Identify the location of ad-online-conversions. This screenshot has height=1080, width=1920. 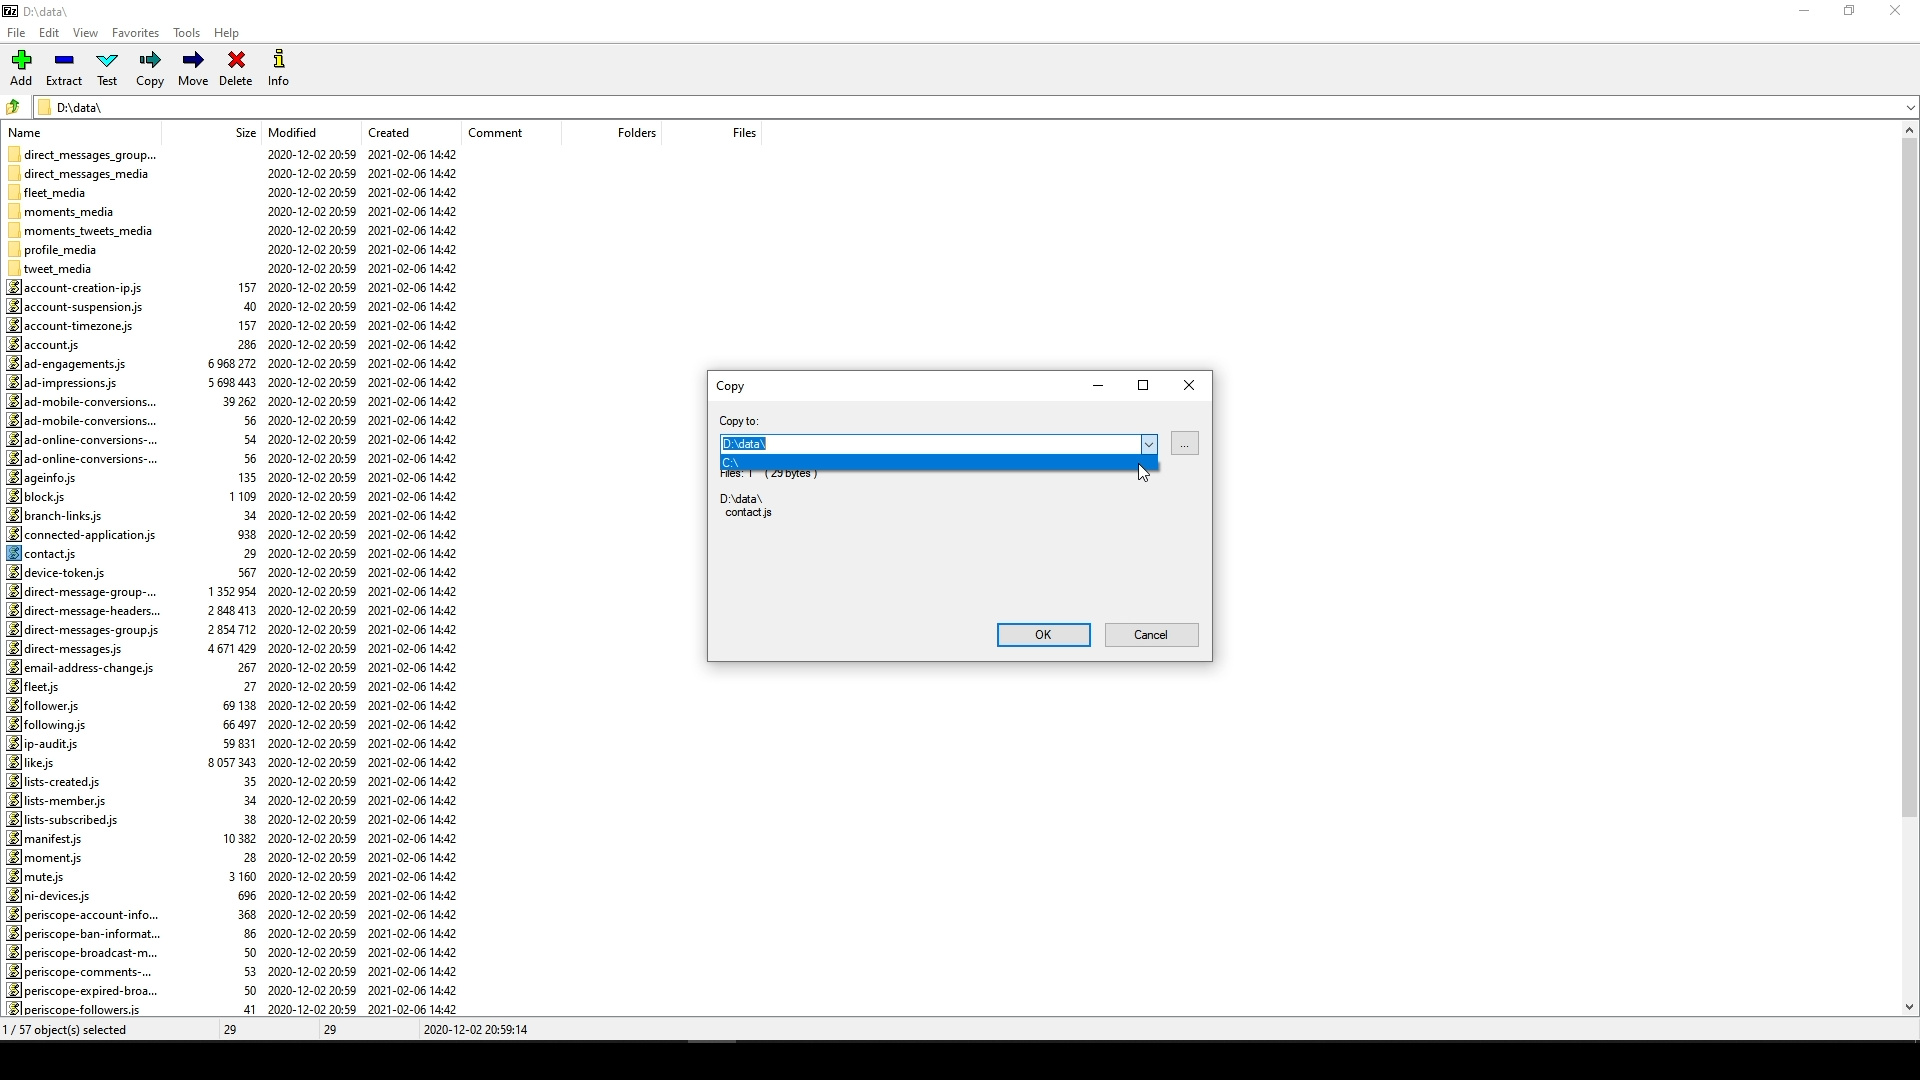
(81, 457).